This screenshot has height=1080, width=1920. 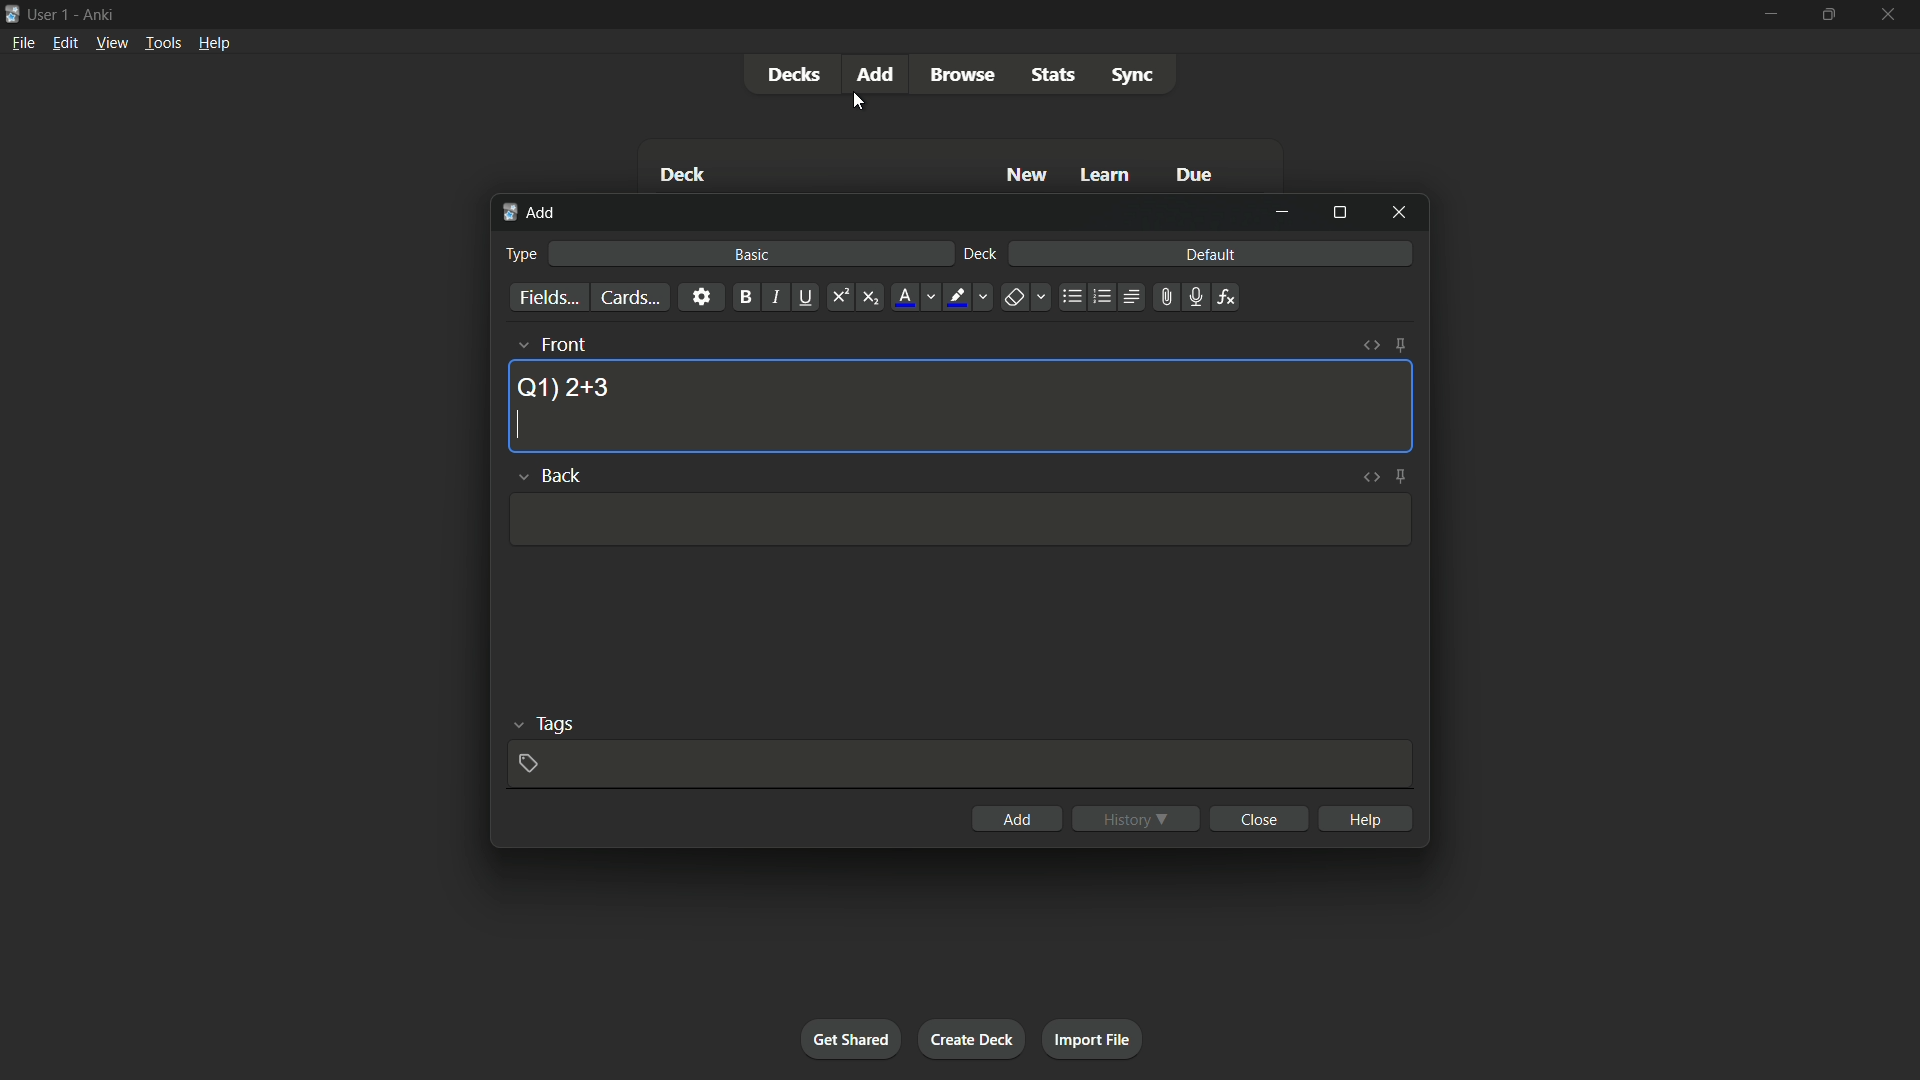 I want to click on close app, so click(x=1890, y=14).